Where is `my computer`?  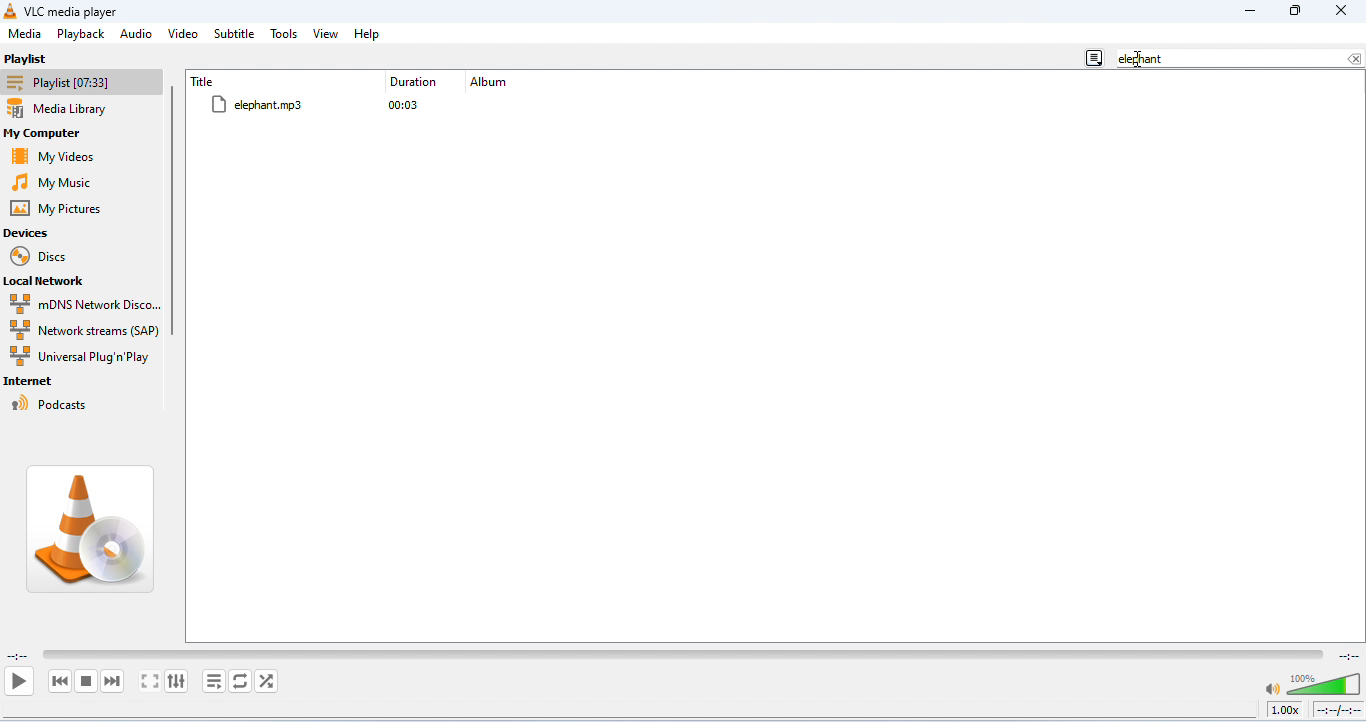 my computer is located at coordinates (59, 134).